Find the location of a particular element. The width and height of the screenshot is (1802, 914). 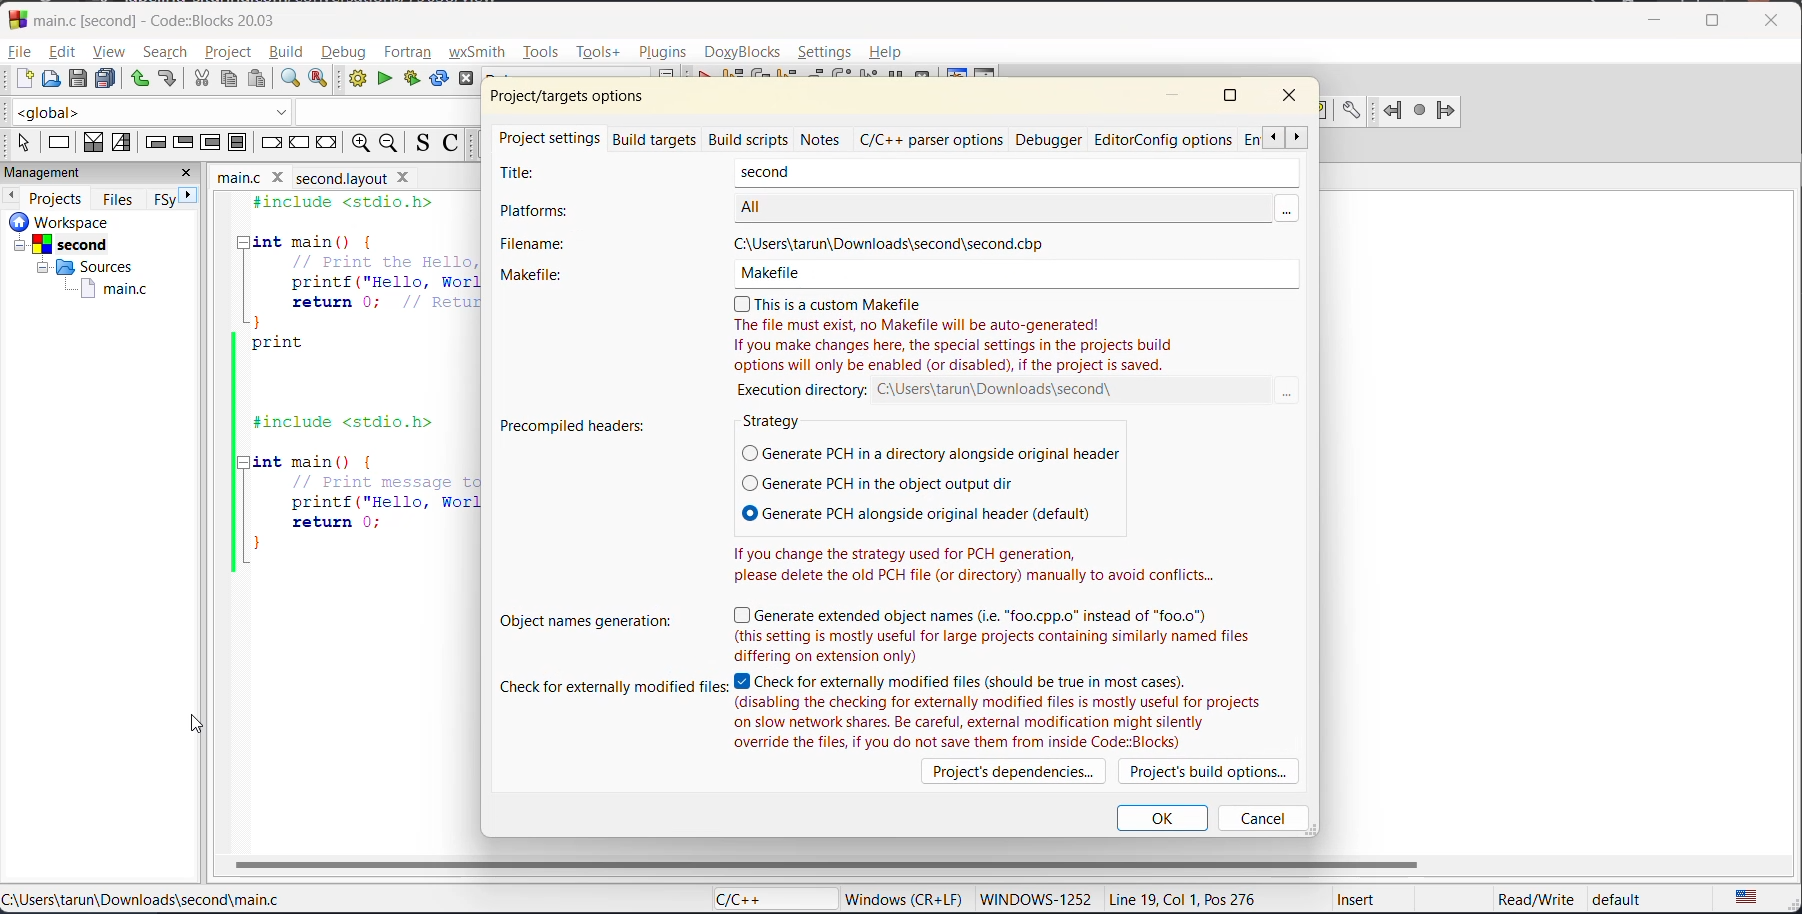

build scripts is located at coordinates (749, 141).